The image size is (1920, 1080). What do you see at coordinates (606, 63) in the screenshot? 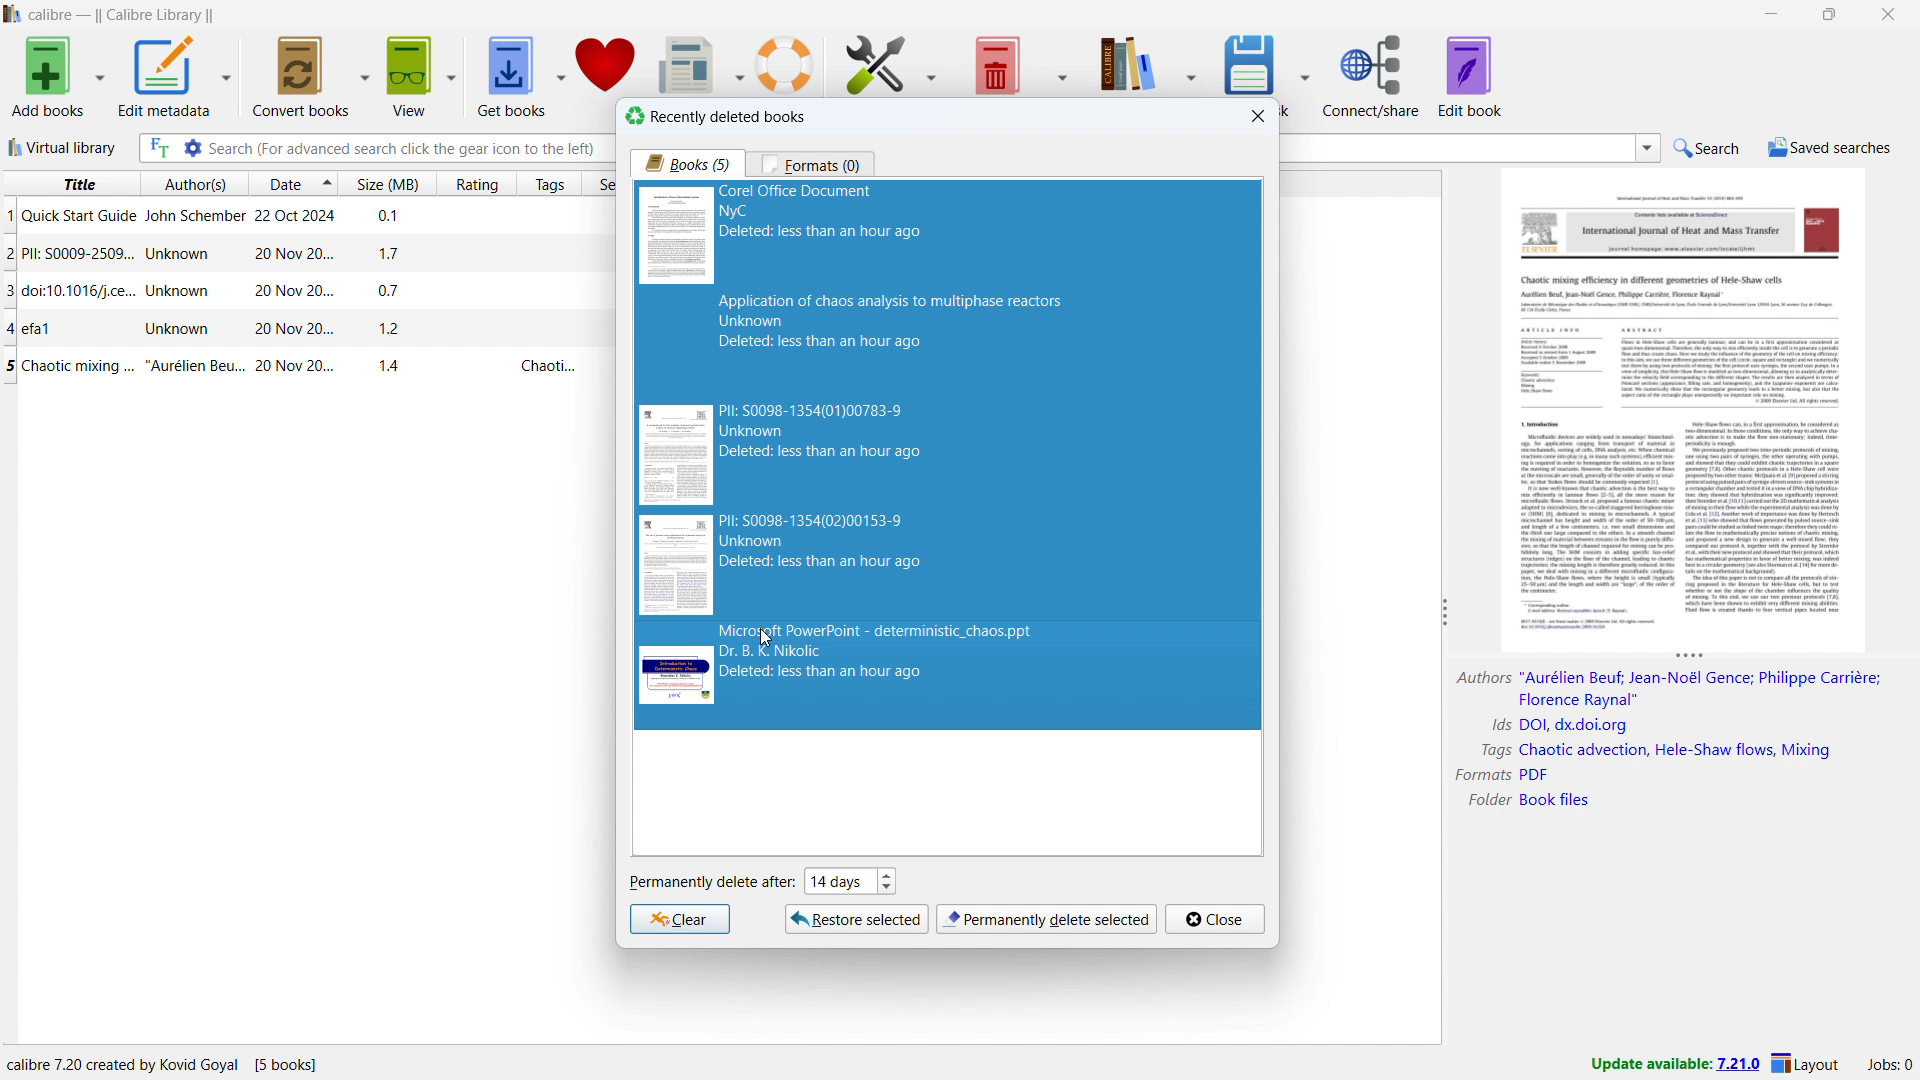
I see `donate to calibre` at bounding box center [606, 63].